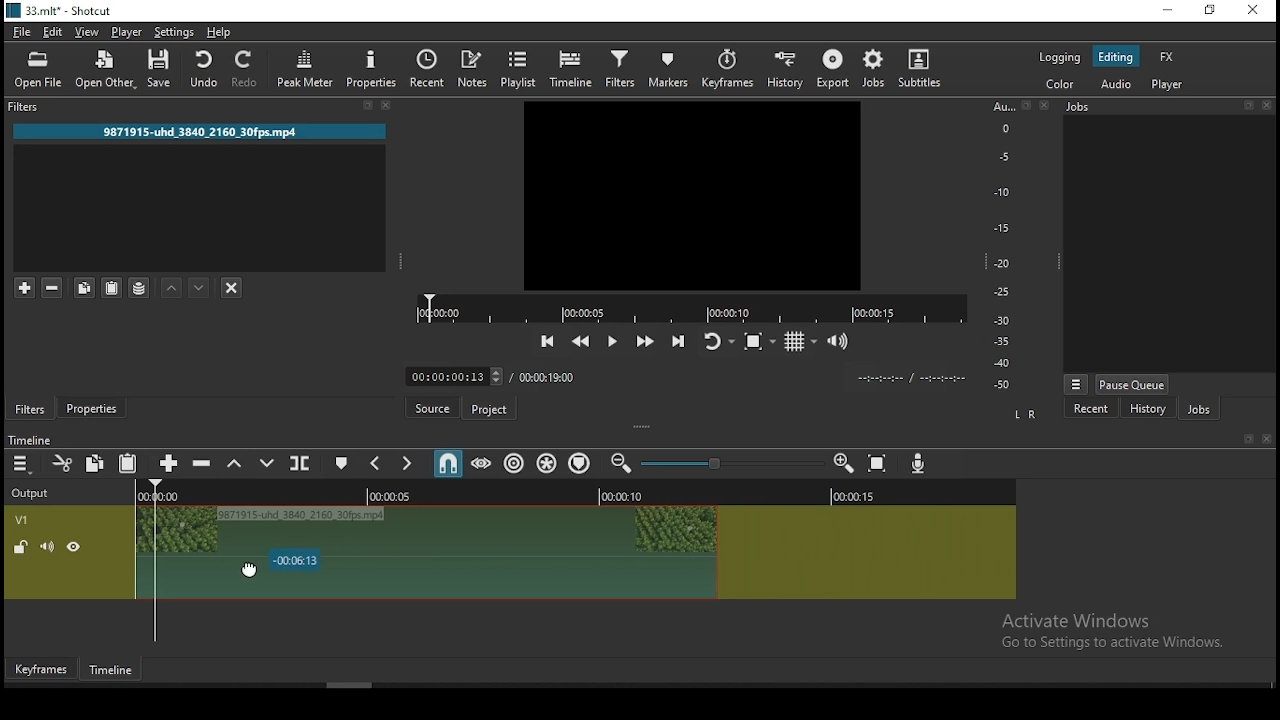  Describe the element at coordinates (1024, 106) in the screenshot. I see `bookmark` at that location.